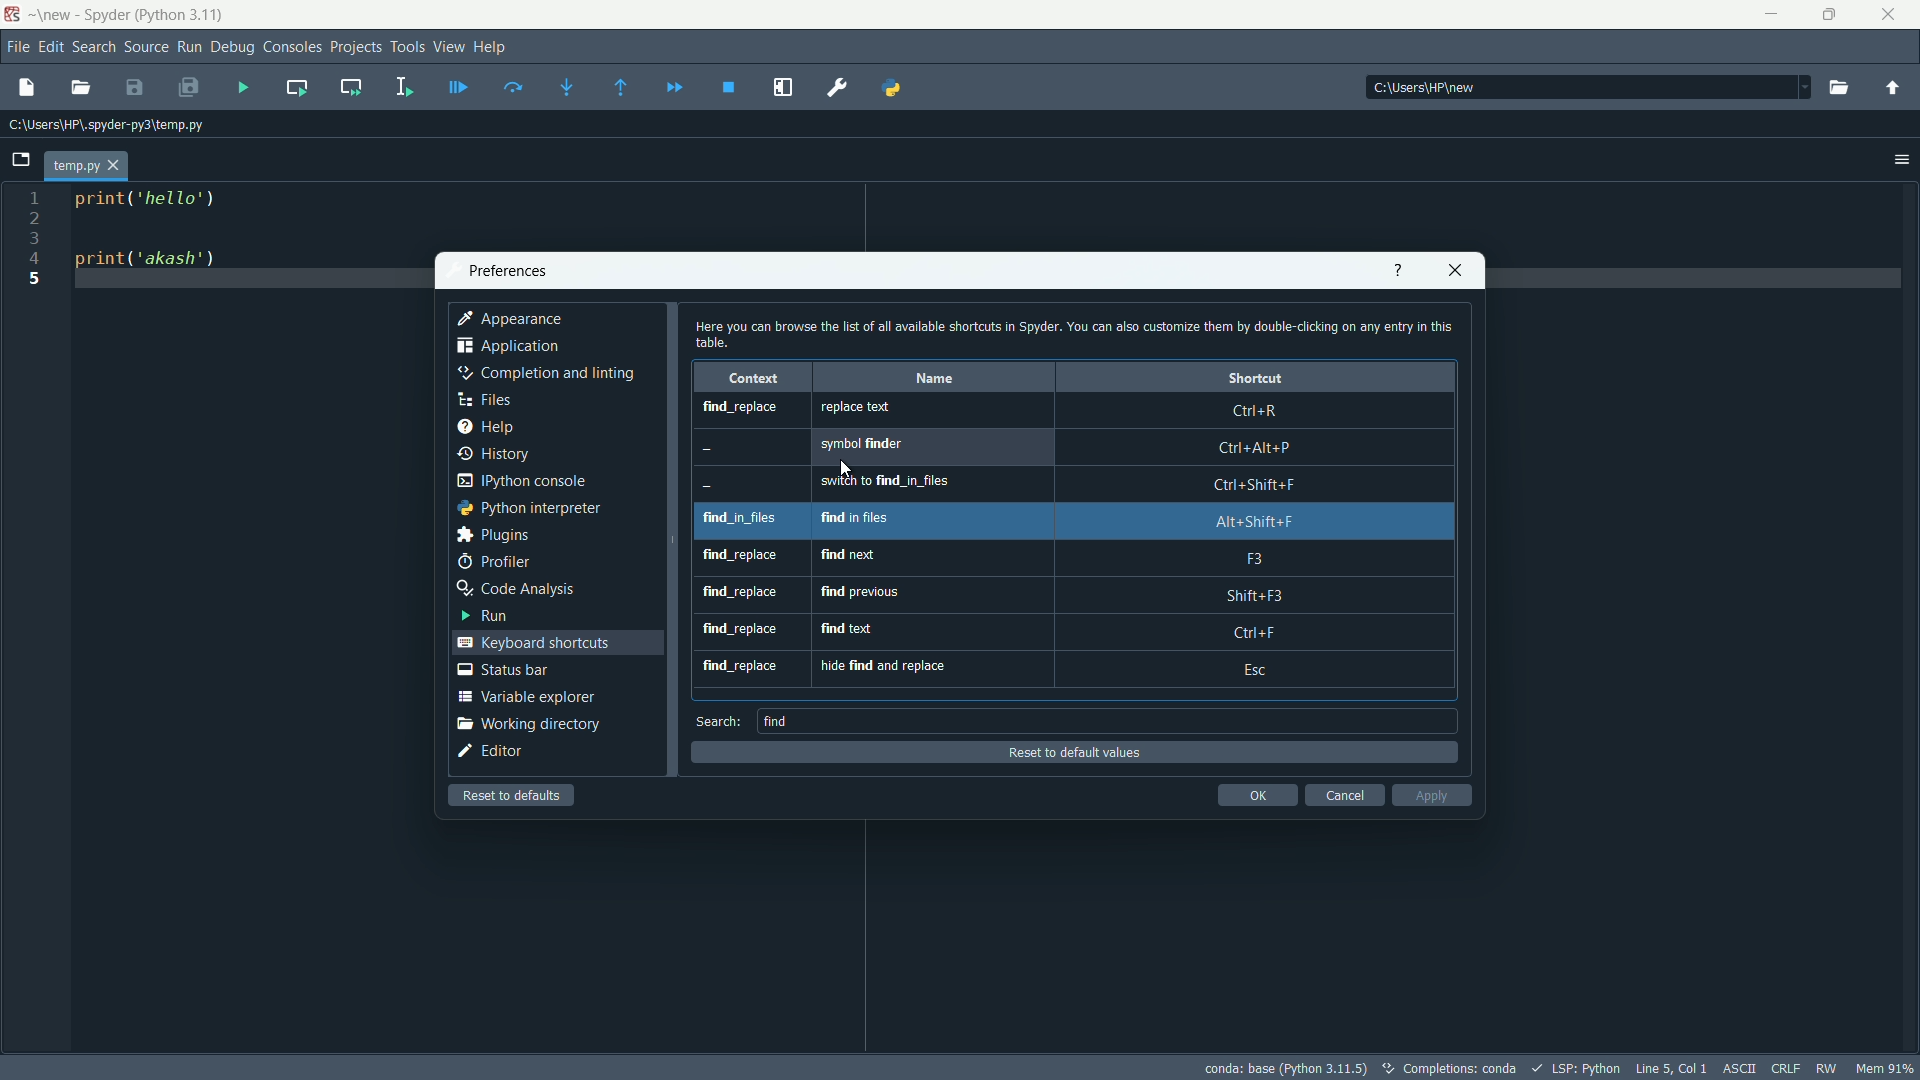  I want to click on find_replace, find next, f3, so click(1073, 561).